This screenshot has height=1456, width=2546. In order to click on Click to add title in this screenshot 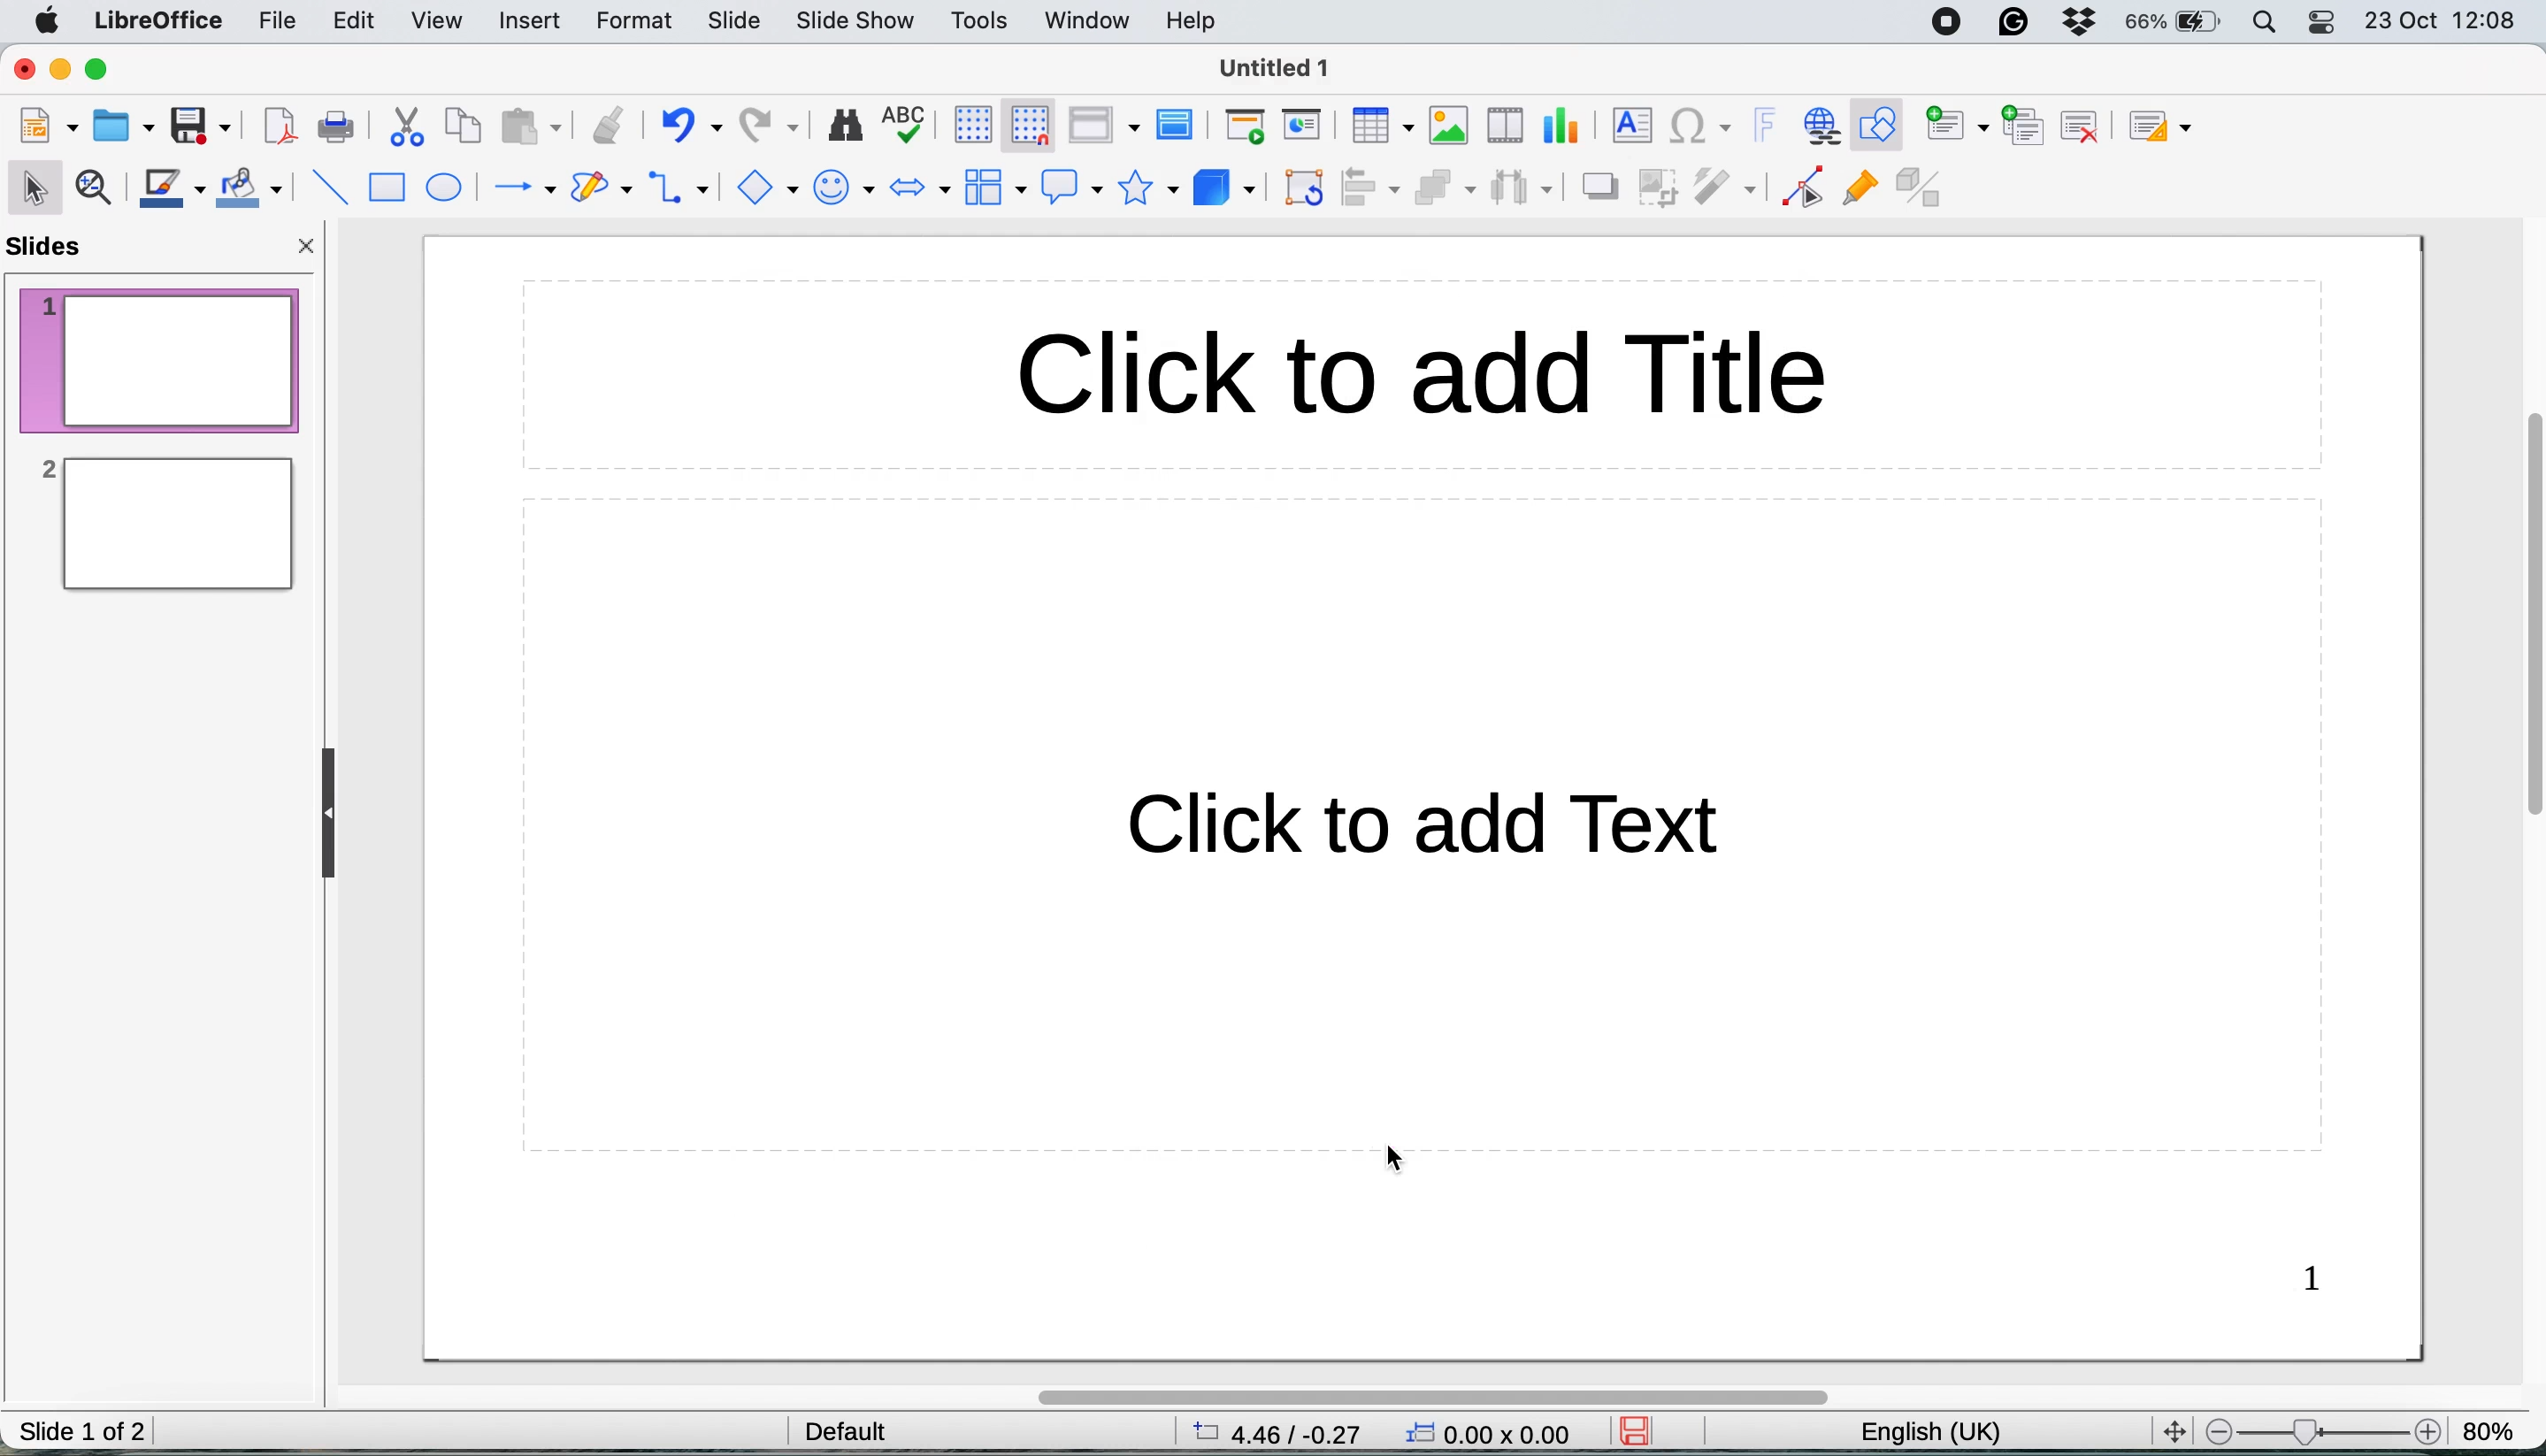, I will do `click(1592, 372)`.